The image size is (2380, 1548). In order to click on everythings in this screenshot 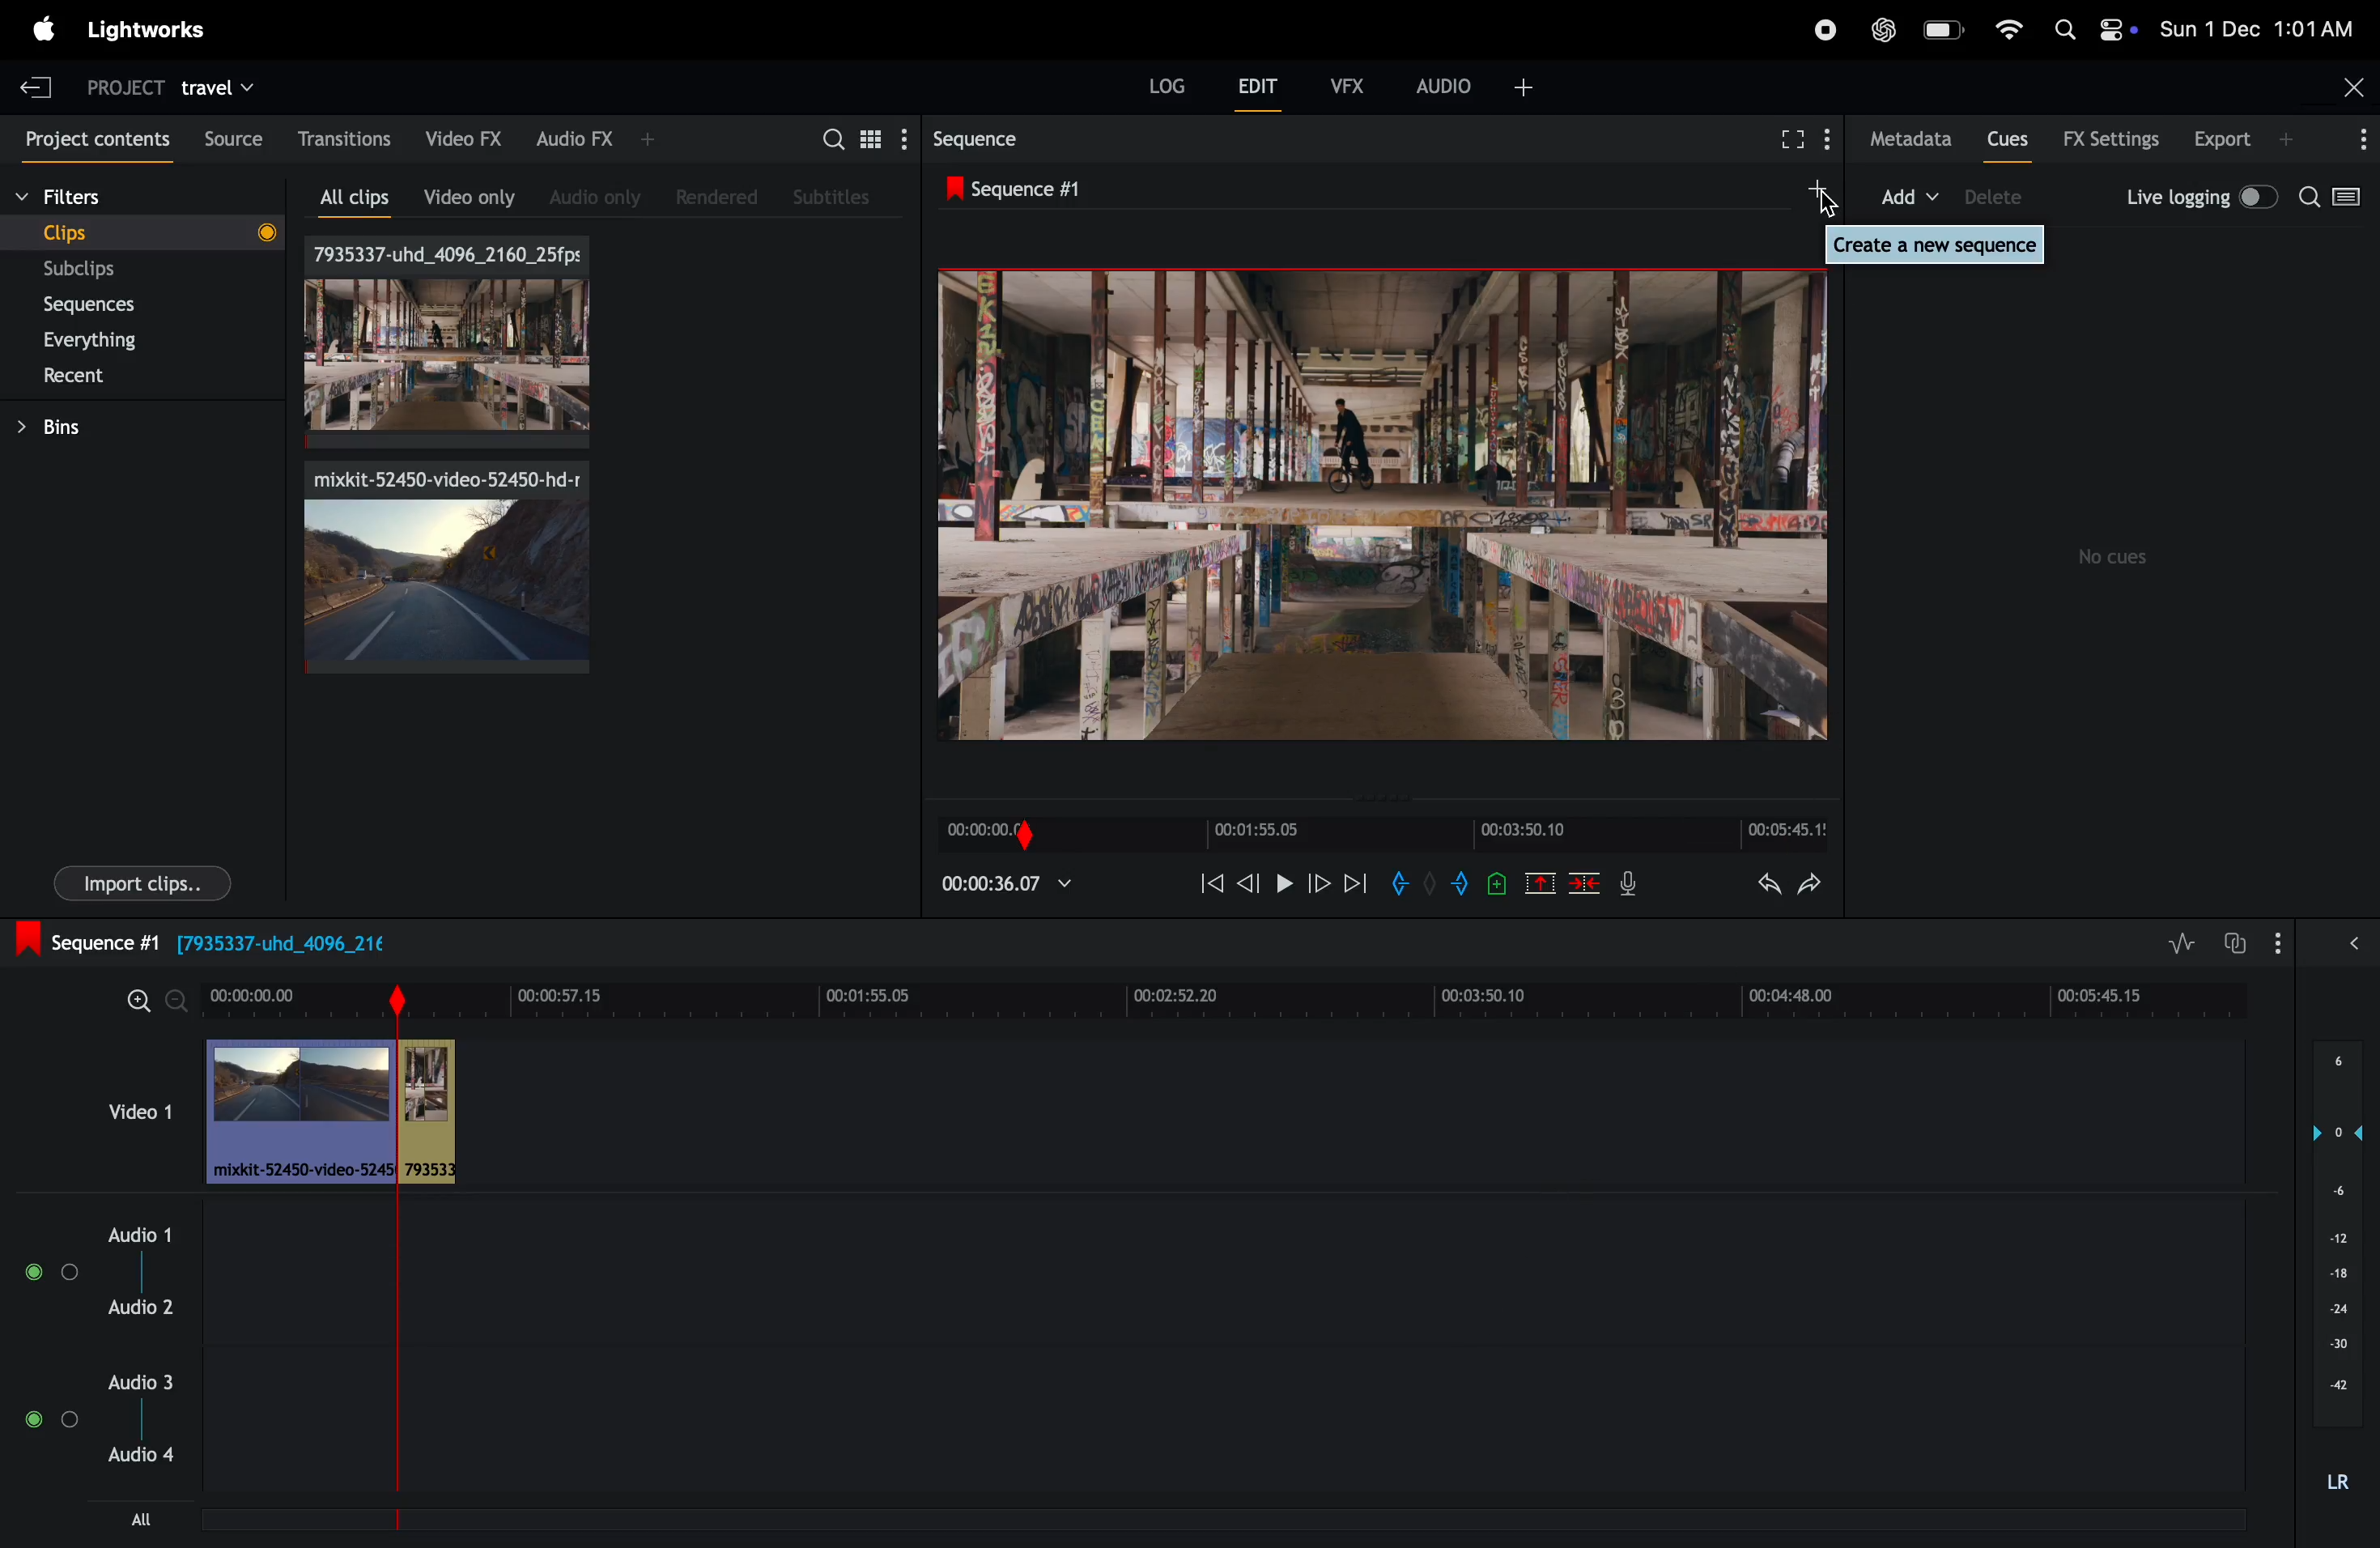, I will do `click(125, 341)`.